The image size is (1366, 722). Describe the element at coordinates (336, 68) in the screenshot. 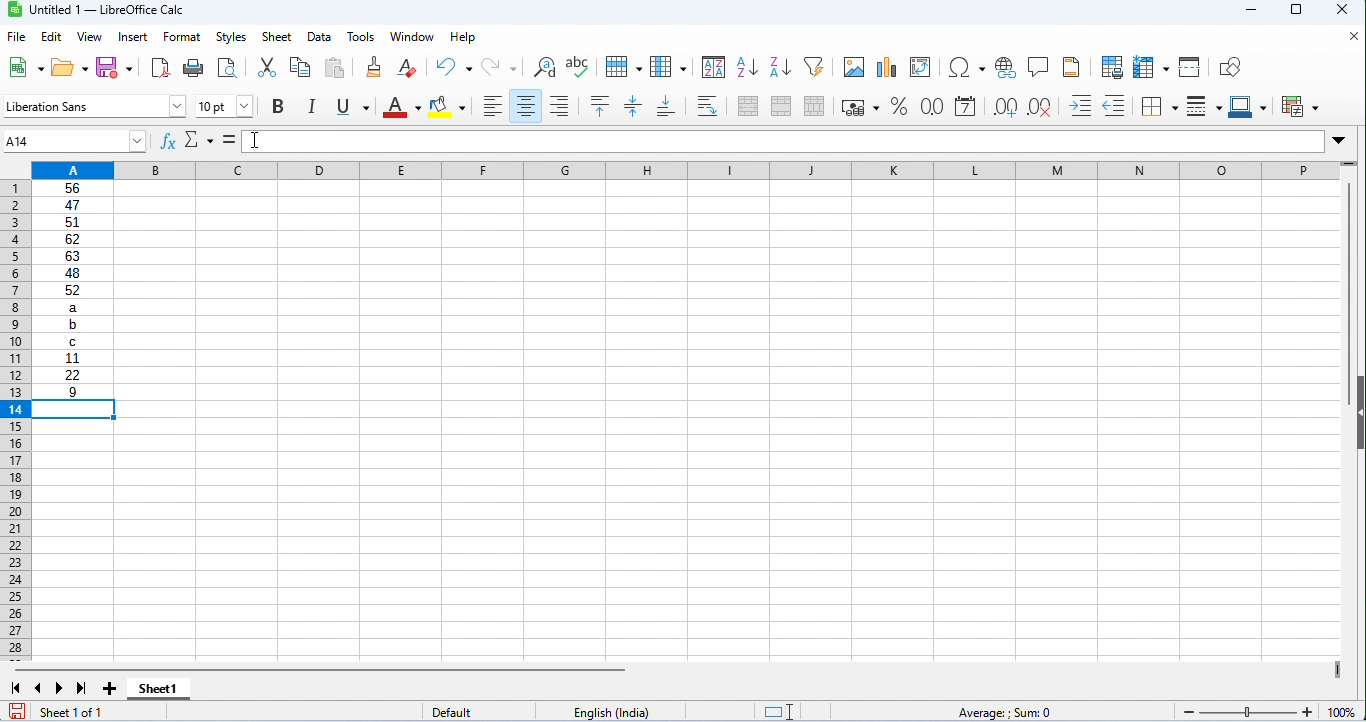

I see `paste` at that location.